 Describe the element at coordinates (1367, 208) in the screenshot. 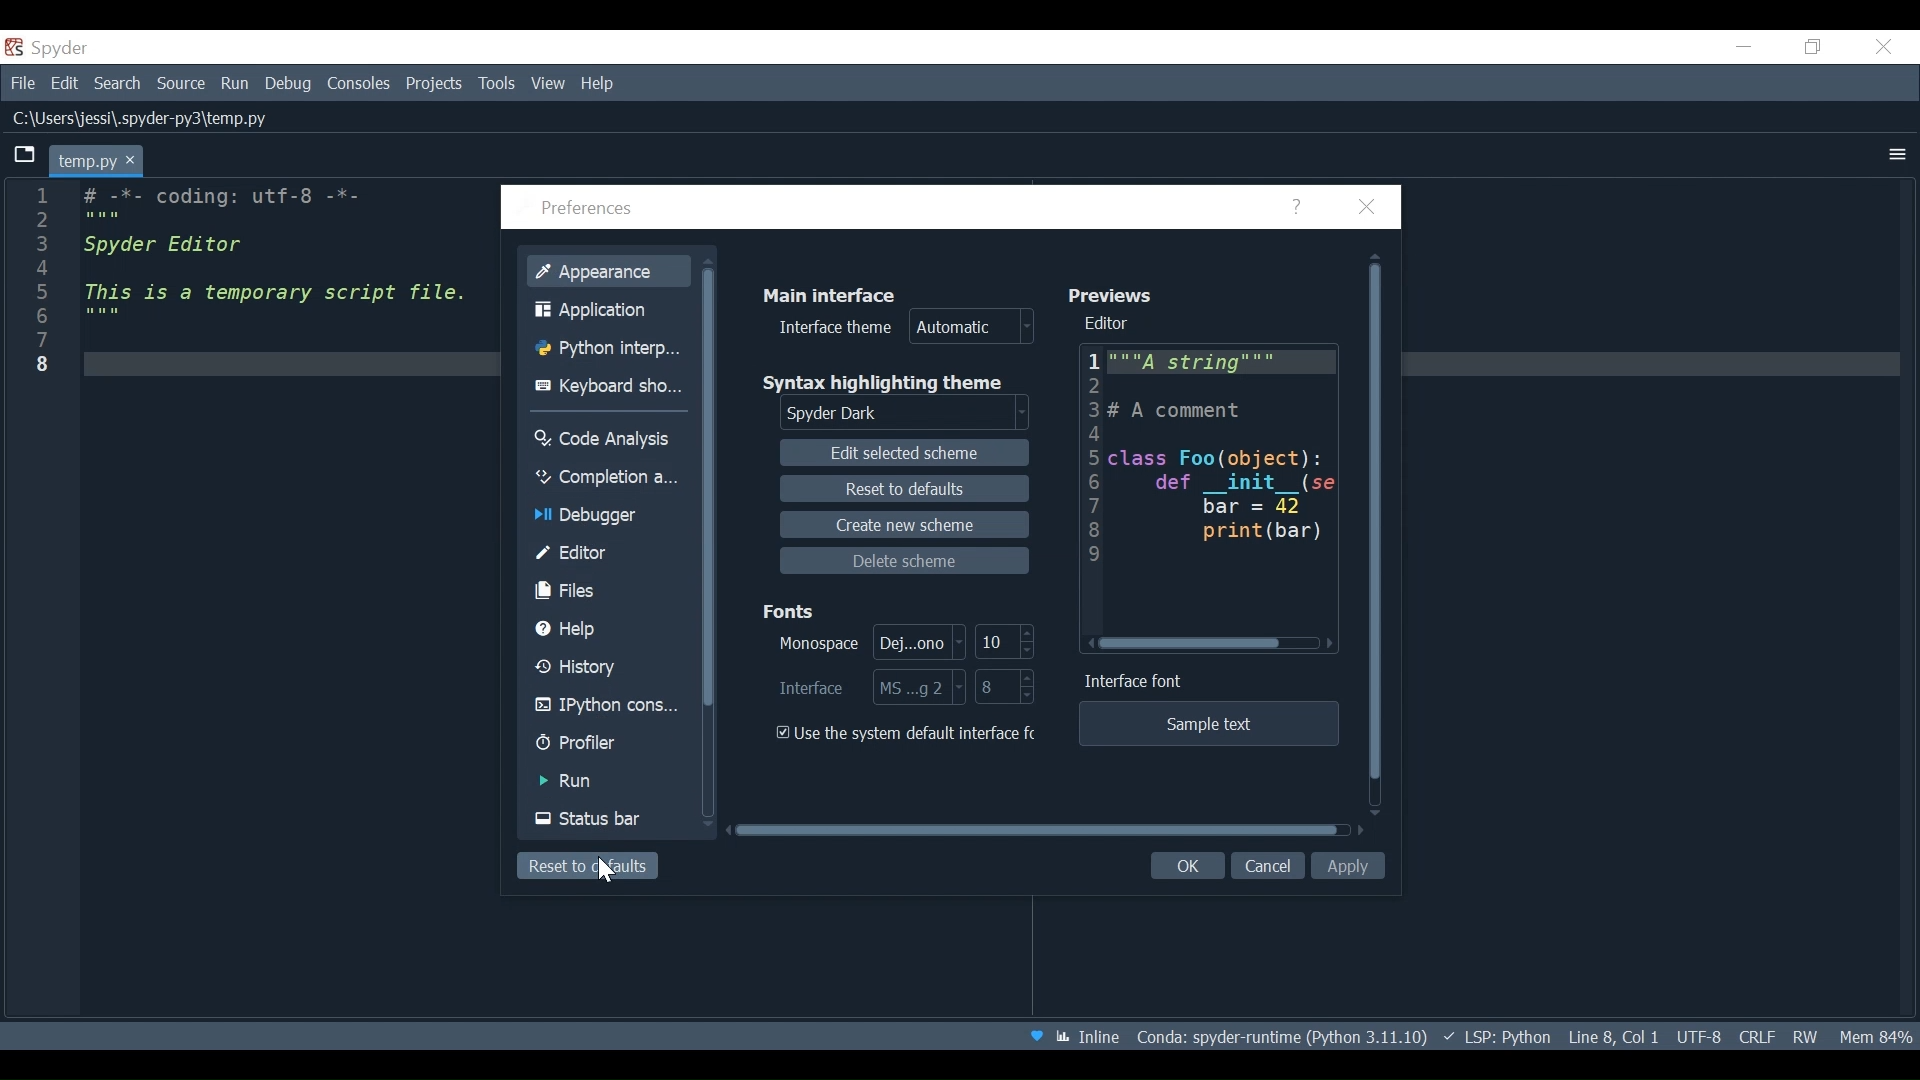

I see `Close` at that location.